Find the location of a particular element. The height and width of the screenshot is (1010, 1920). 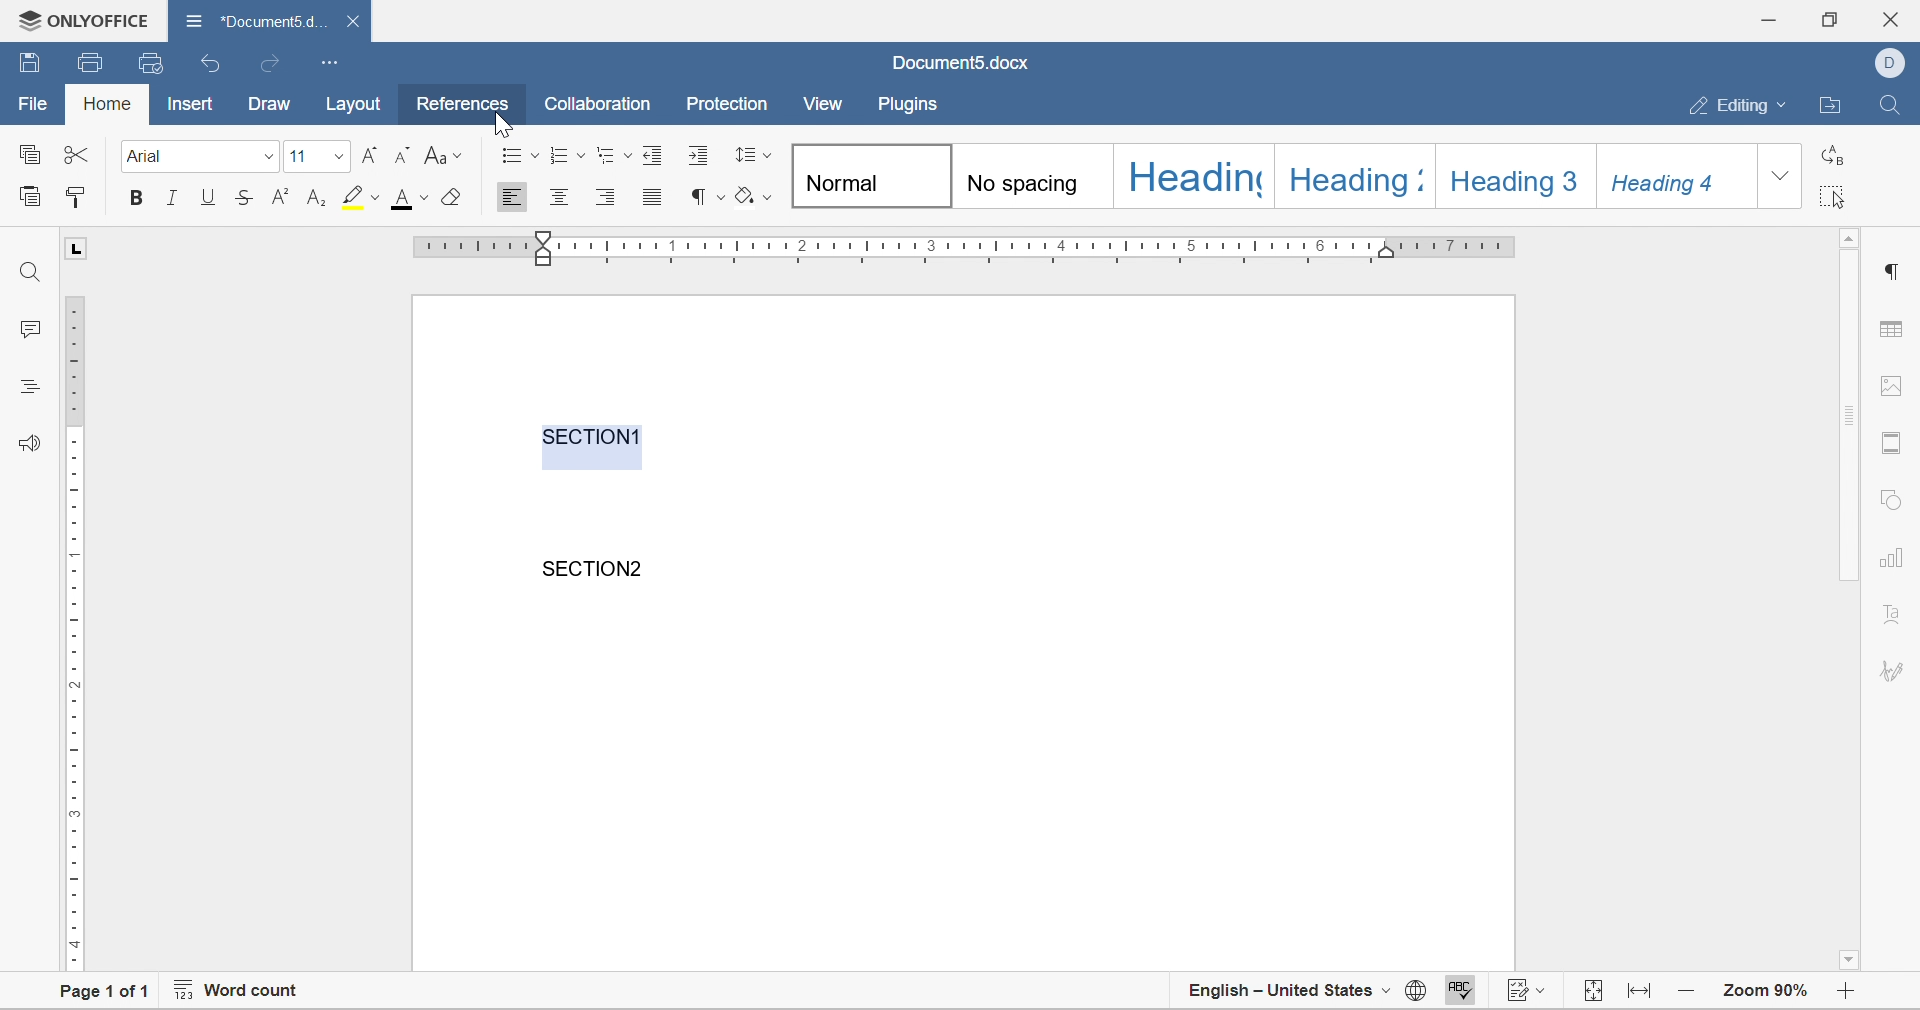

undo is located at coordinates (213, 65).